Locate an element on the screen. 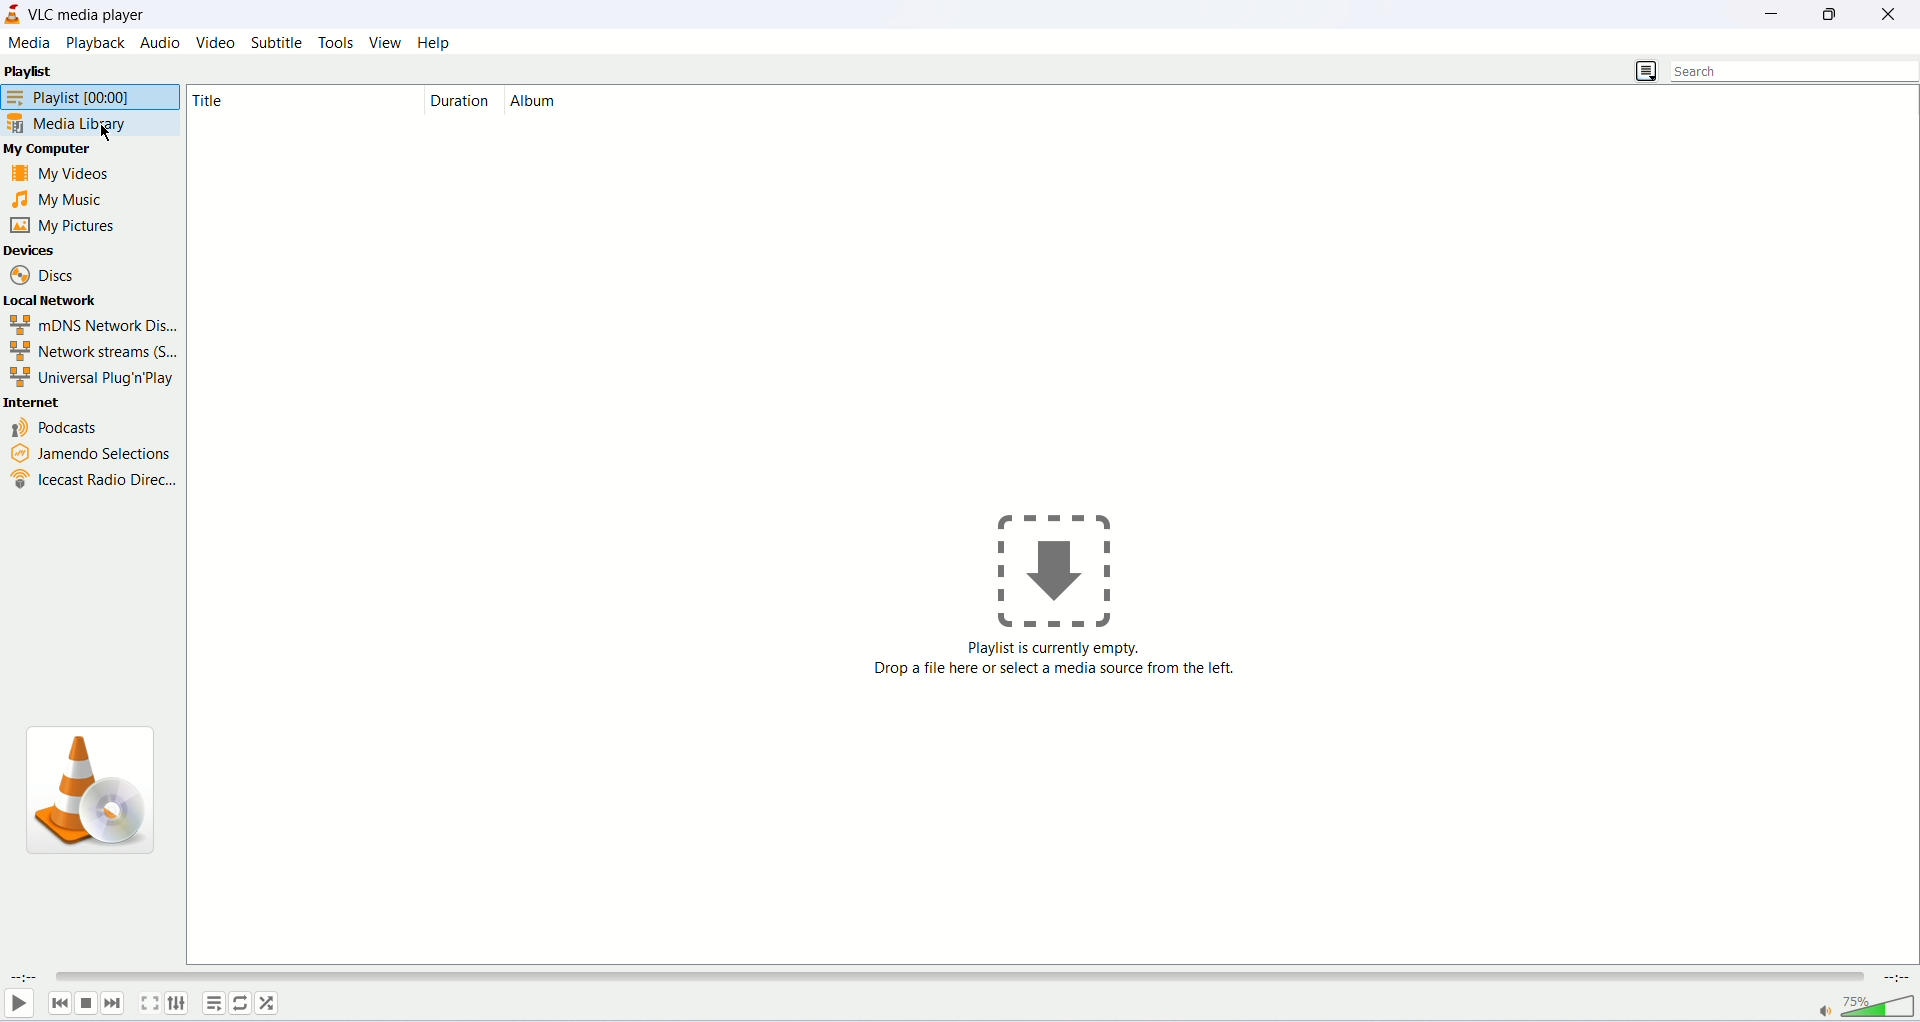 The image size is (1920, 1022). Playlist is currently empty. is located at coordinates (1055, 648).